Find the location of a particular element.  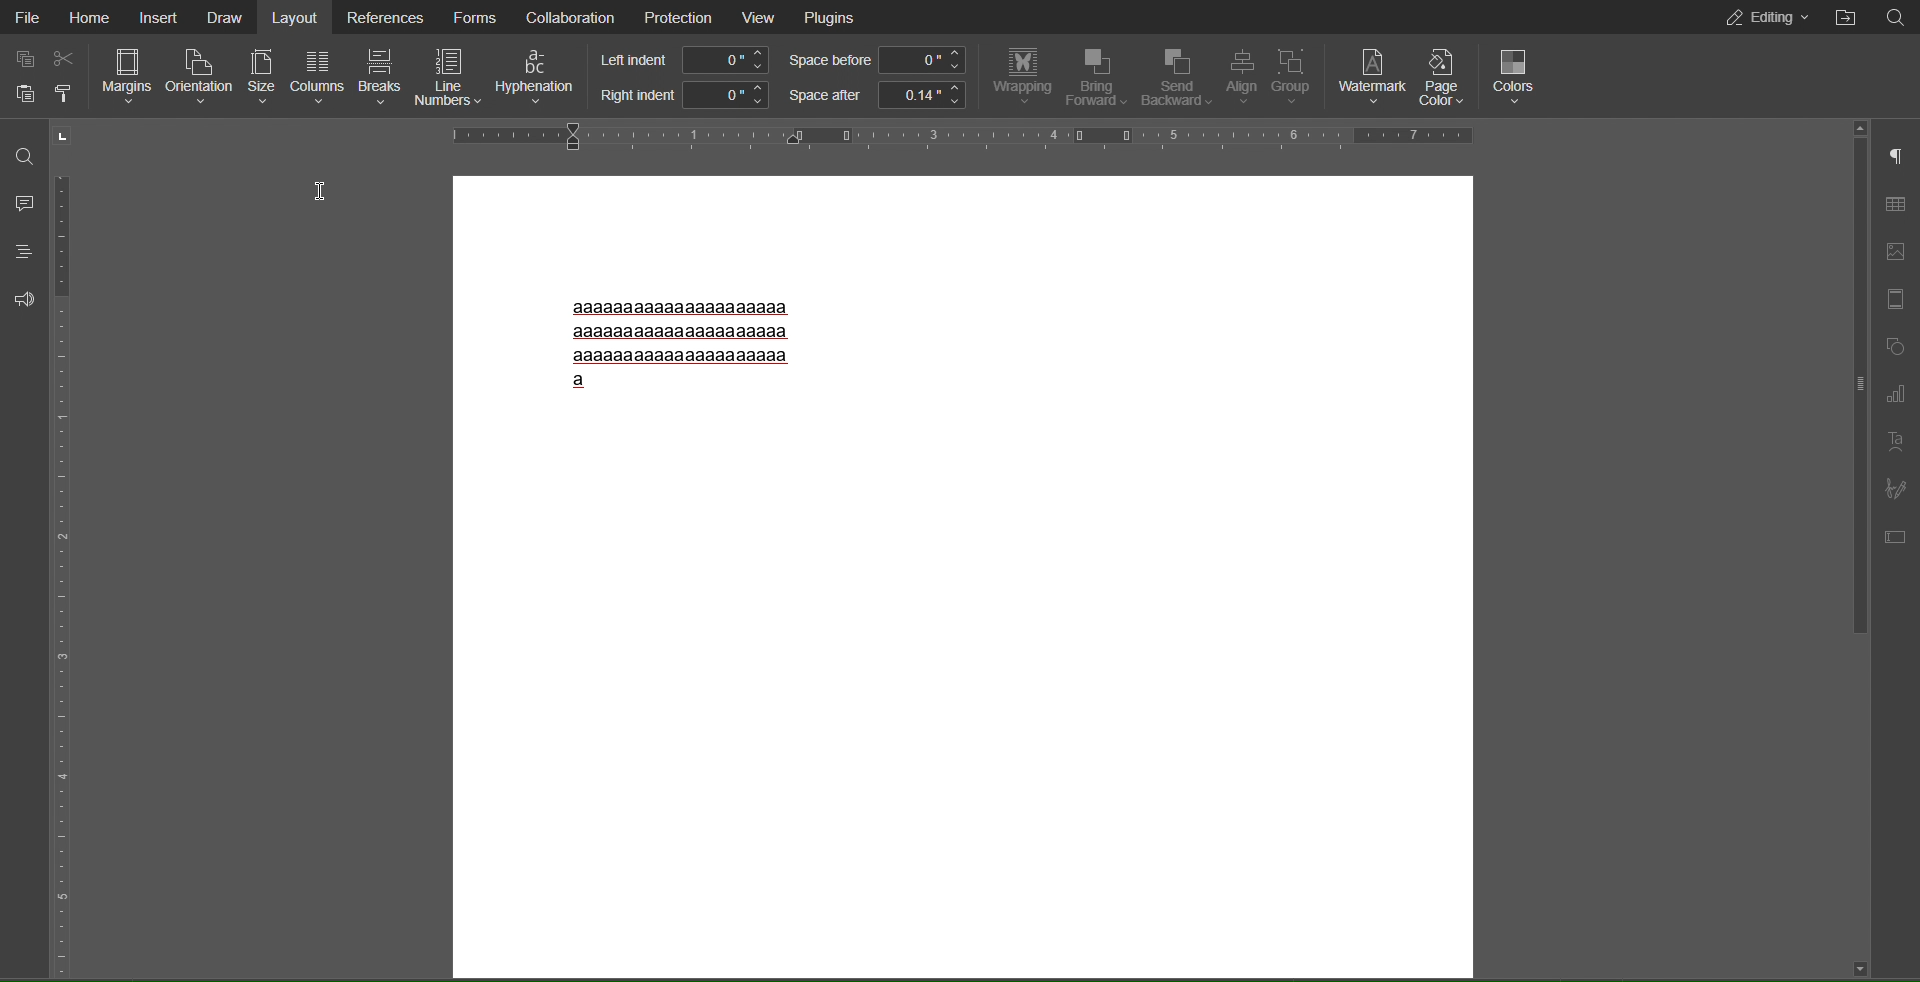

Wrapping is located at coordinates (1019, 78).